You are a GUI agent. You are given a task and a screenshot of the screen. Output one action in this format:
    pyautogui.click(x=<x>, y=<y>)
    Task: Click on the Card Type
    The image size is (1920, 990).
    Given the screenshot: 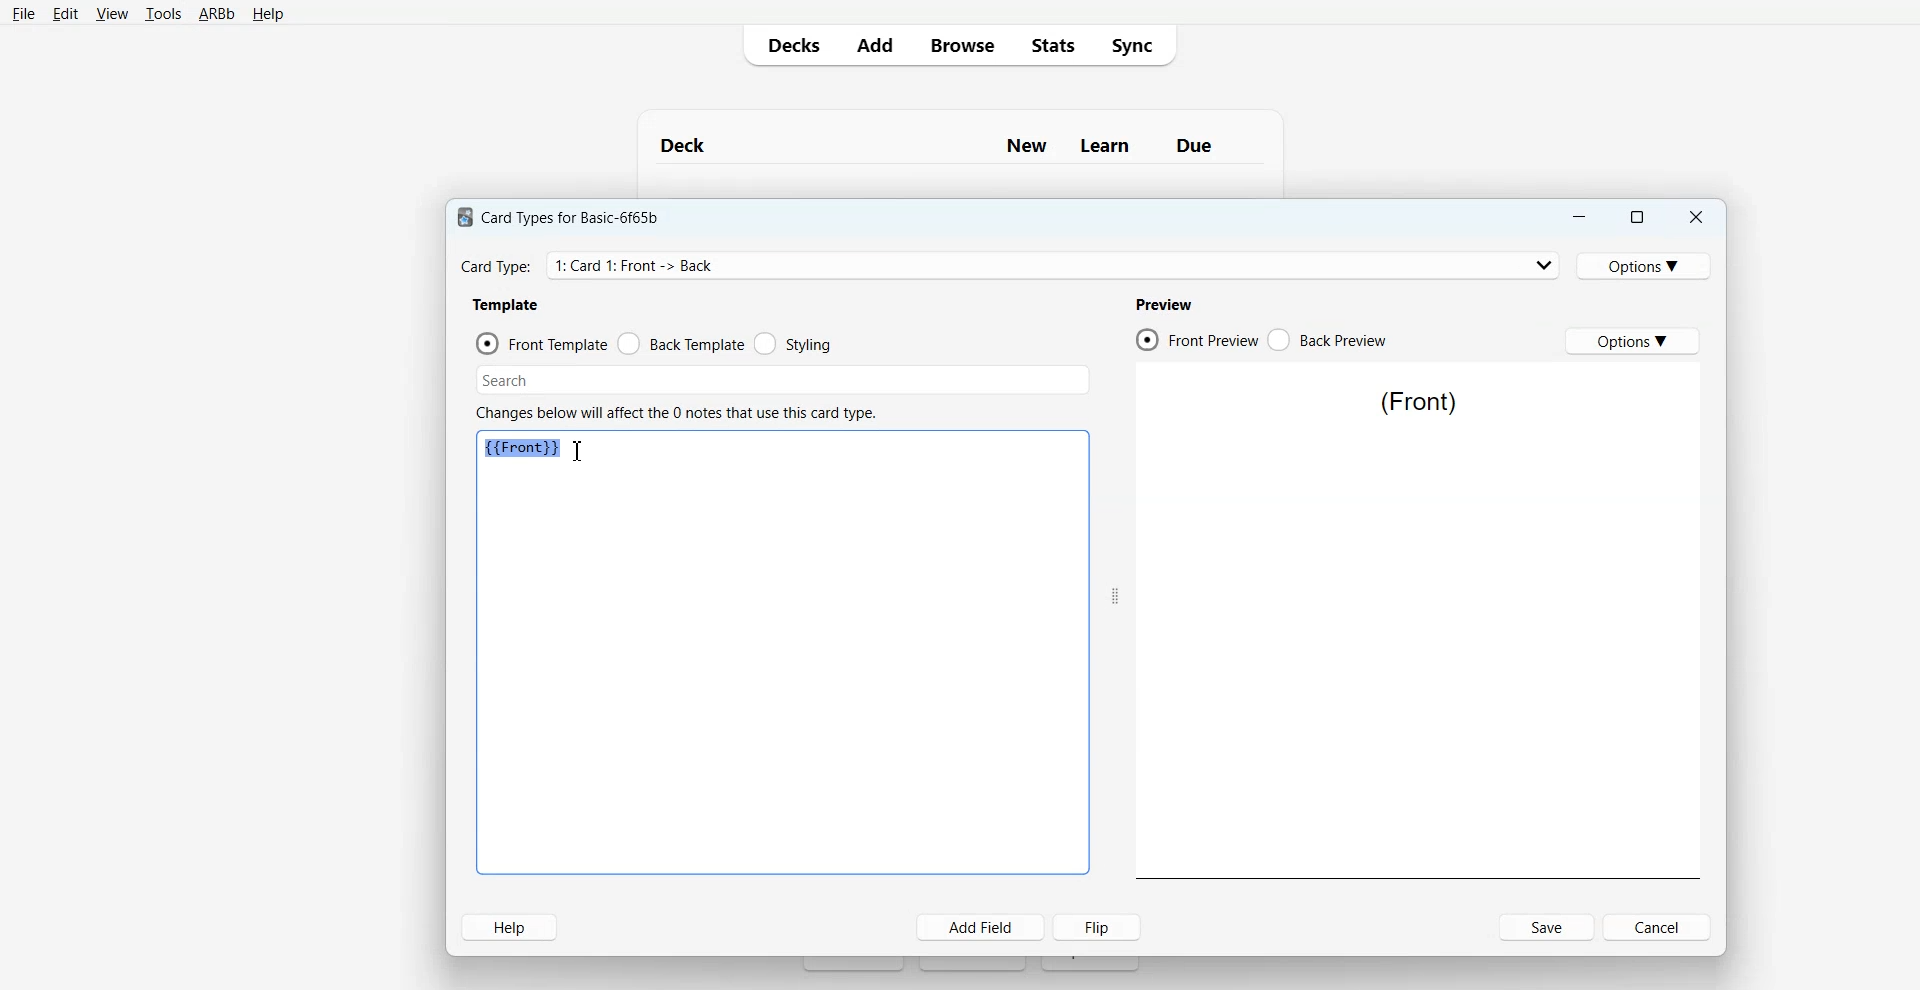 What is the action you would take?
    pyautogui.click(x=1009, y=264)
    